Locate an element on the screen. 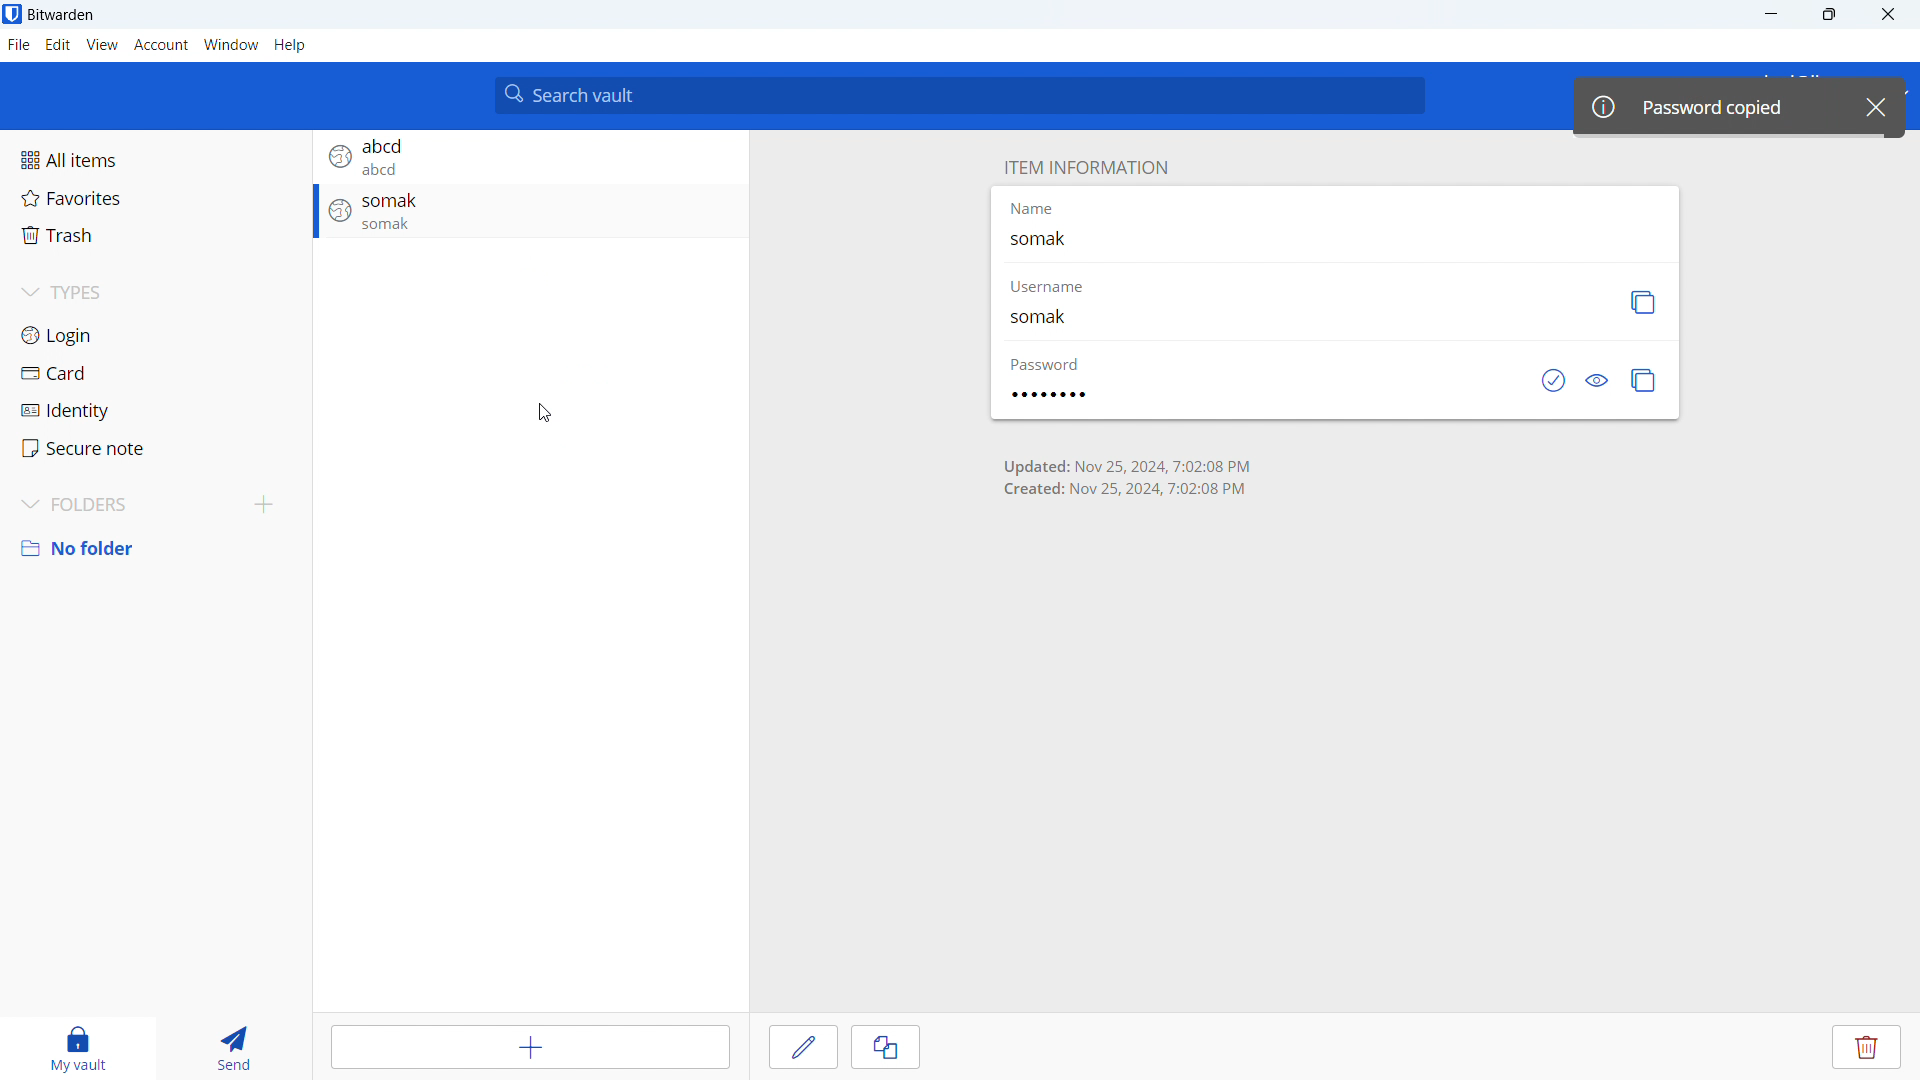 Image resolution: width=1920 pixels, height=1080 pixels. minimize is located at coordinates (1768, 15).